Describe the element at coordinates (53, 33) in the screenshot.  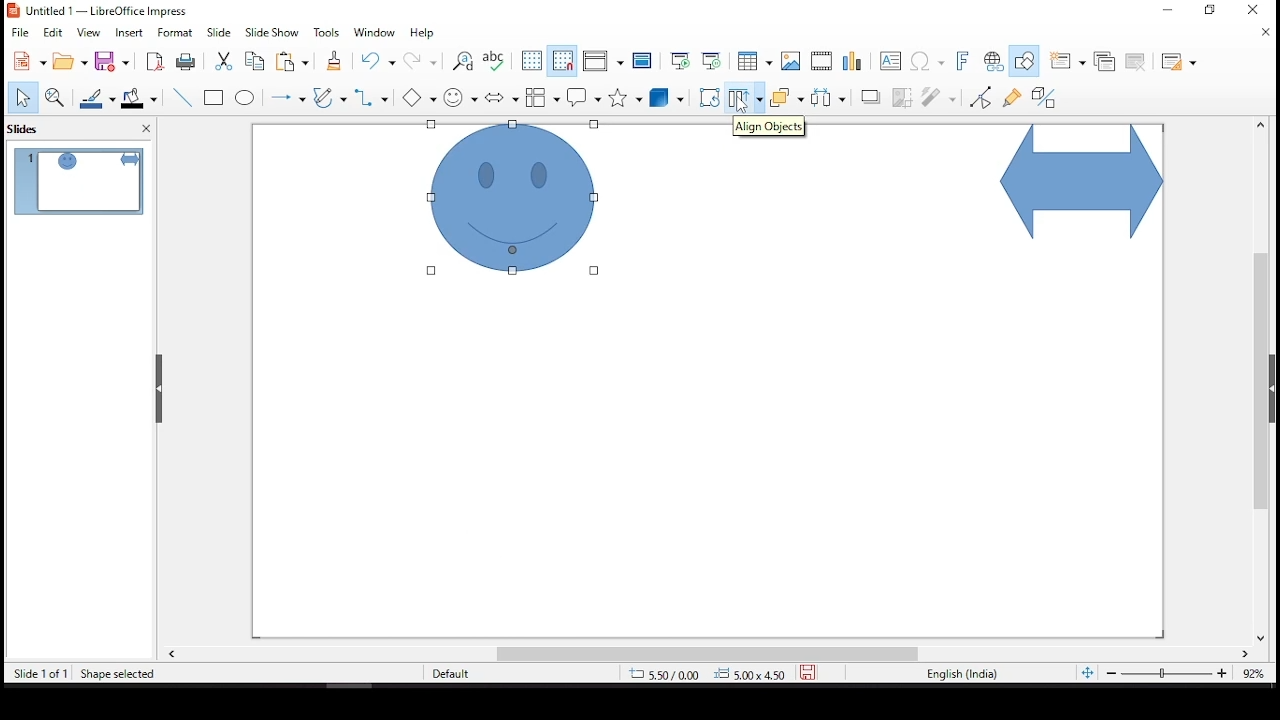
I see `edit` at that location.